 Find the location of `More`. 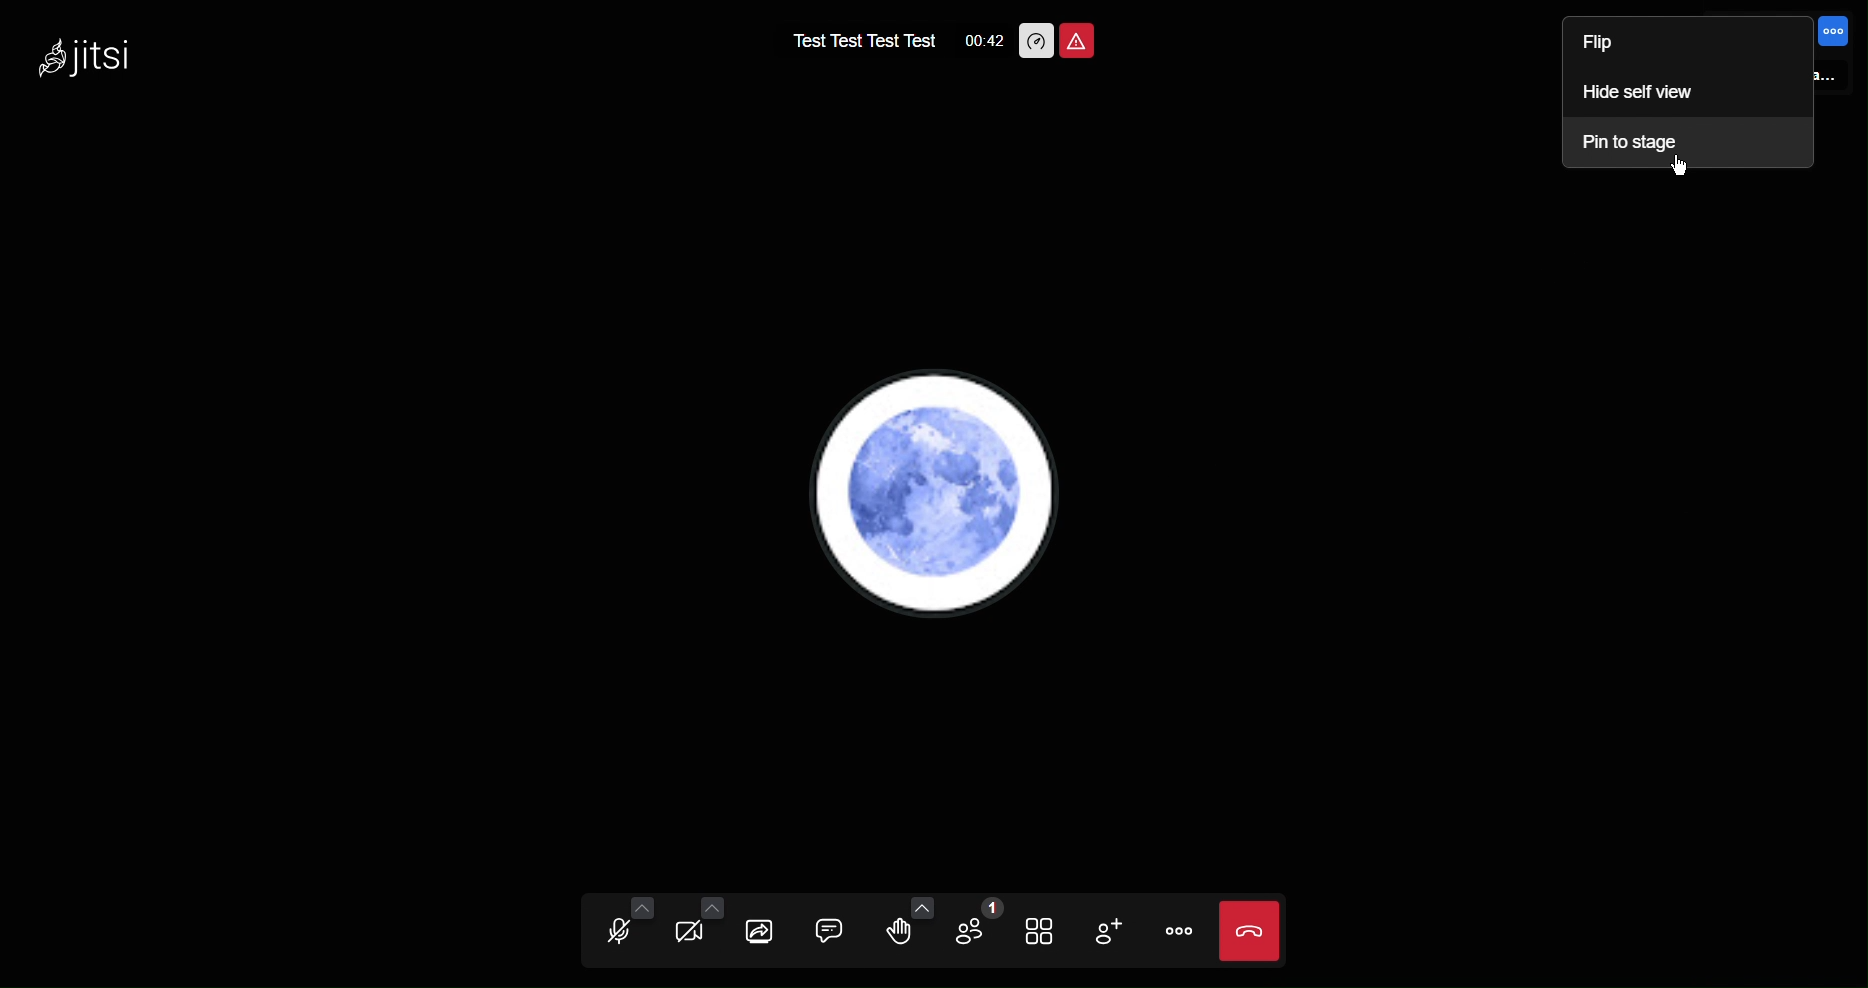

More is located at coordinates (1176, 932).